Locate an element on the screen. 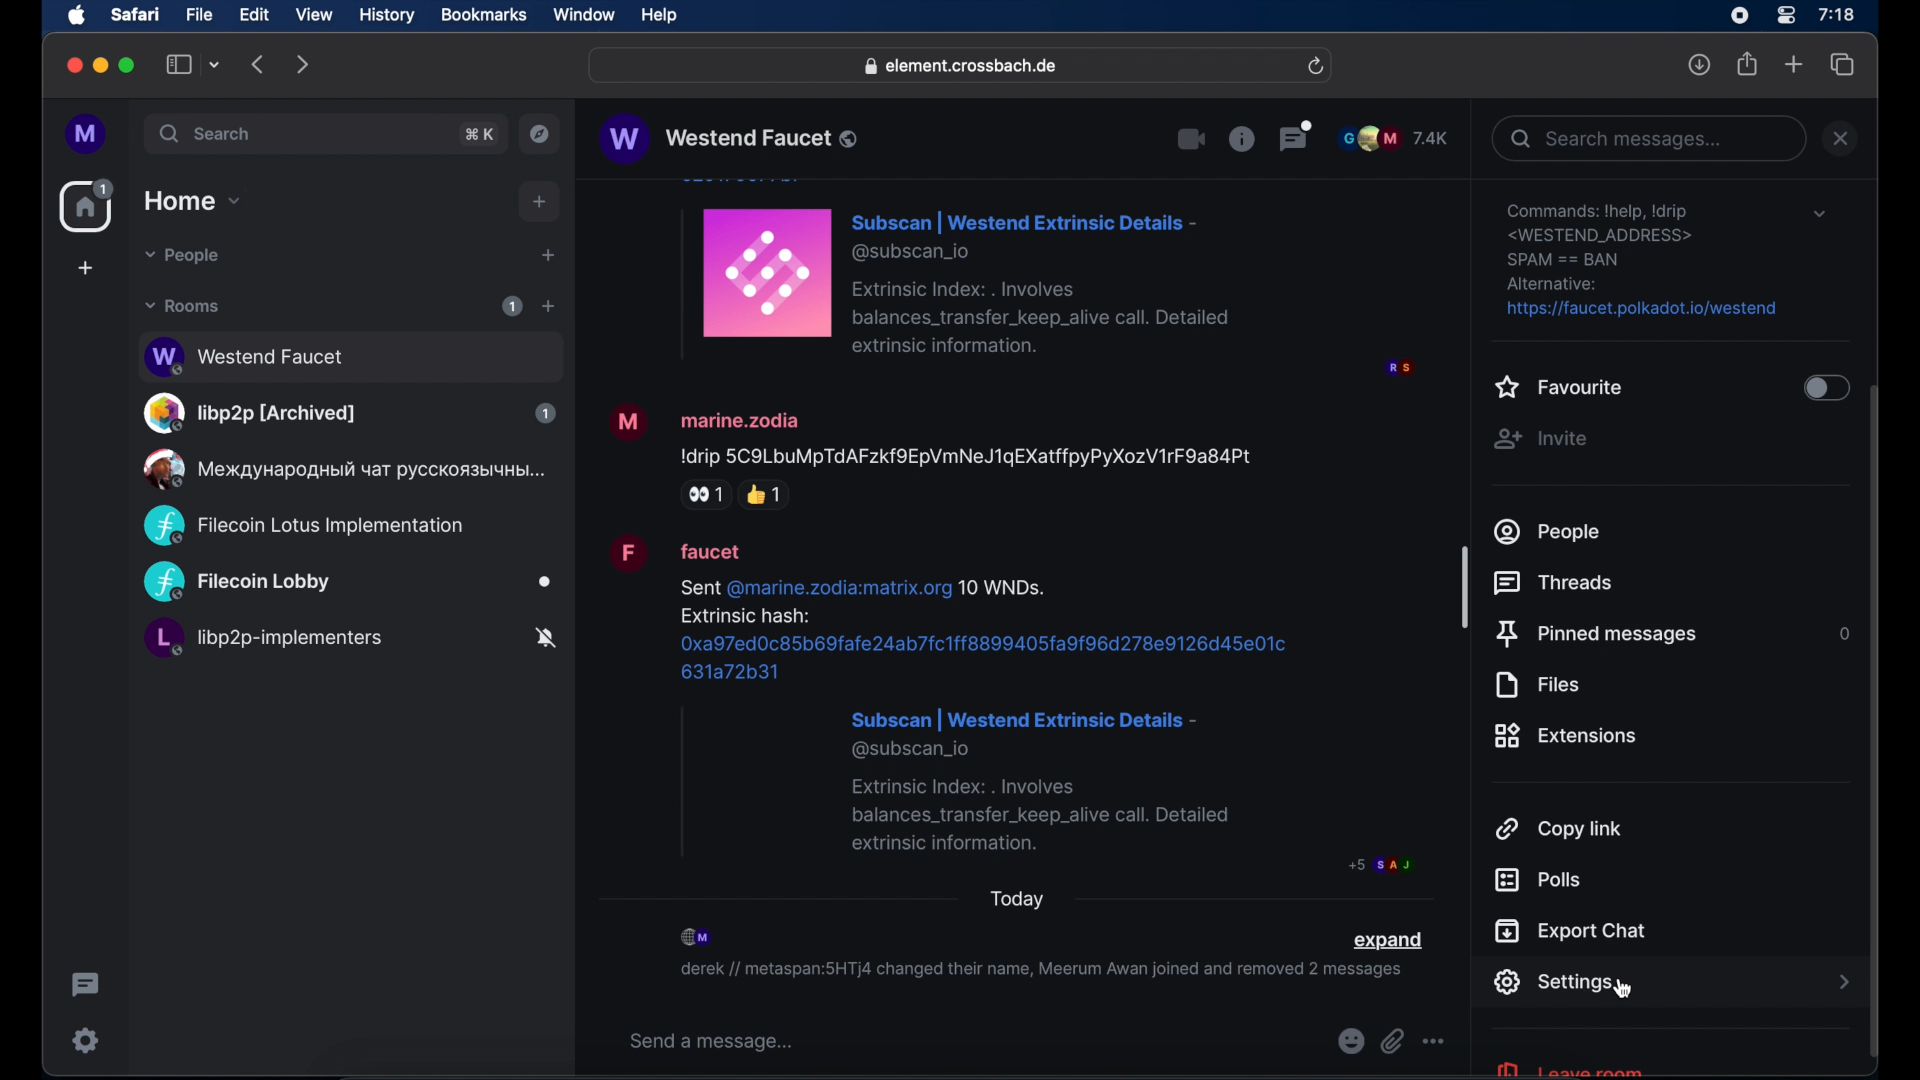 This screenshot has width=1920, height=1080. attachments is located at coordinates (1392, 1042).